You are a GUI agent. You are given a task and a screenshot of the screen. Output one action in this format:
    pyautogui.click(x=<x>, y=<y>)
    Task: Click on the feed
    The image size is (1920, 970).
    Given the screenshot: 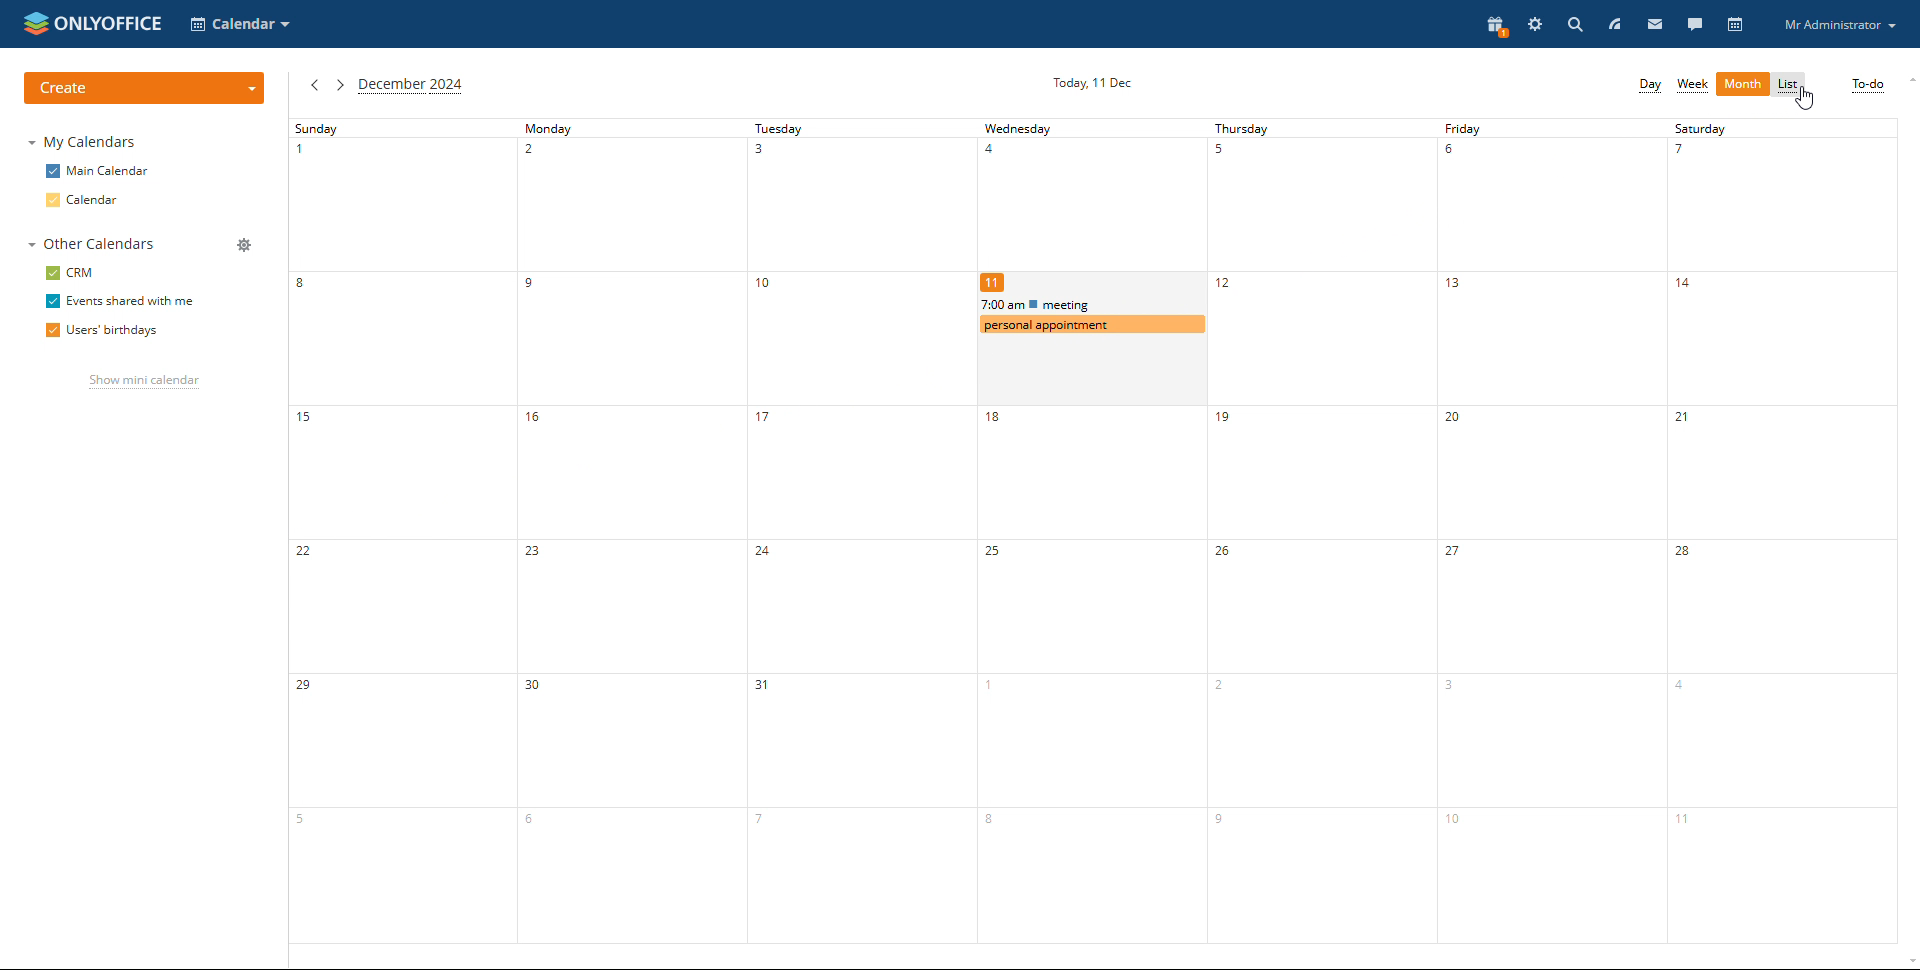 What is the action you would take?
    pyautogui.click(x=1616, y=25)
    